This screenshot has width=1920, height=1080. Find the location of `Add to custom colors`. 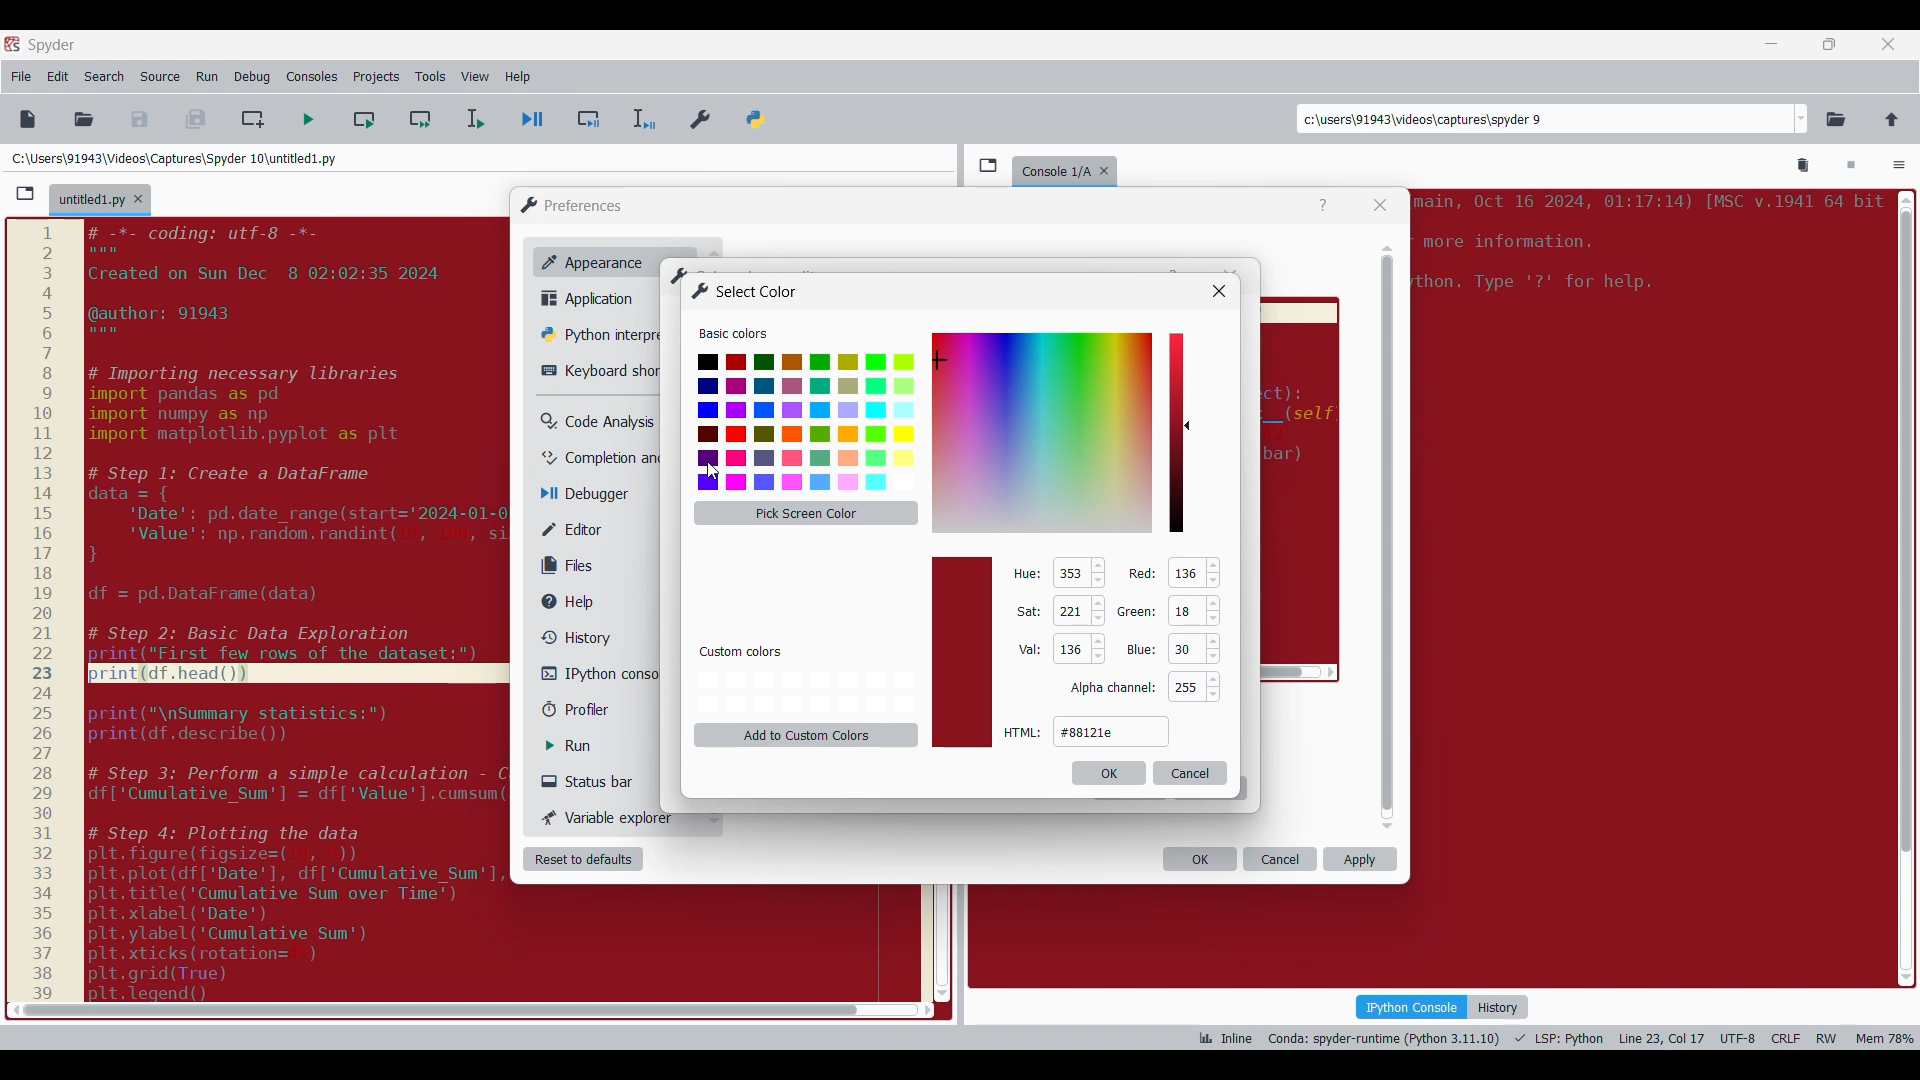

Add to custom colors is located at coordinates (807, 735).